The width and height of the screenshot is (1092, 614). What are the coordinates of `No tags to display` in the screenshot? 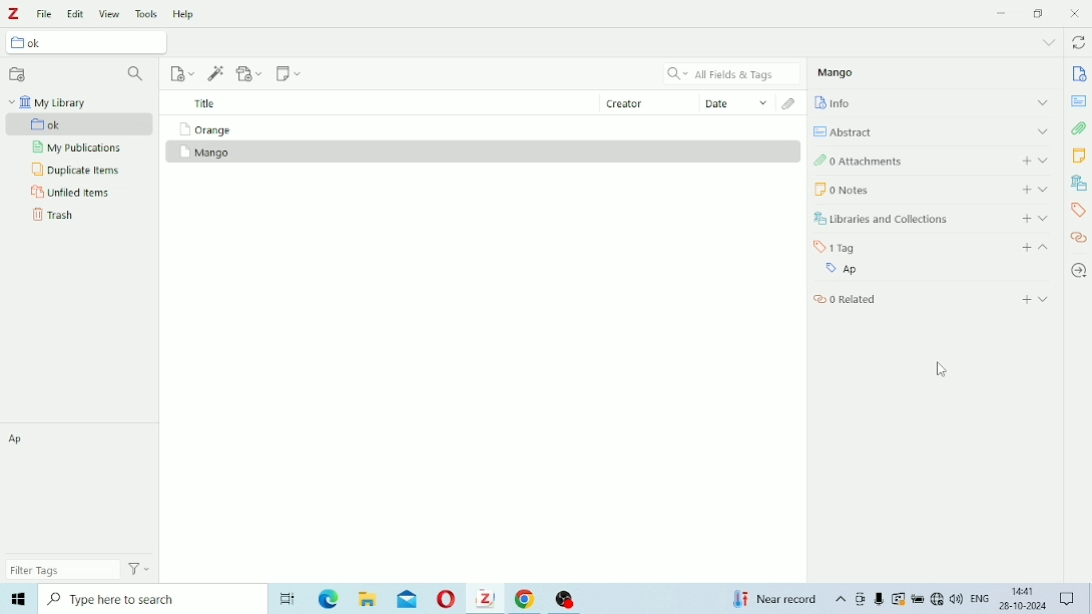 It's located at (83, 490).